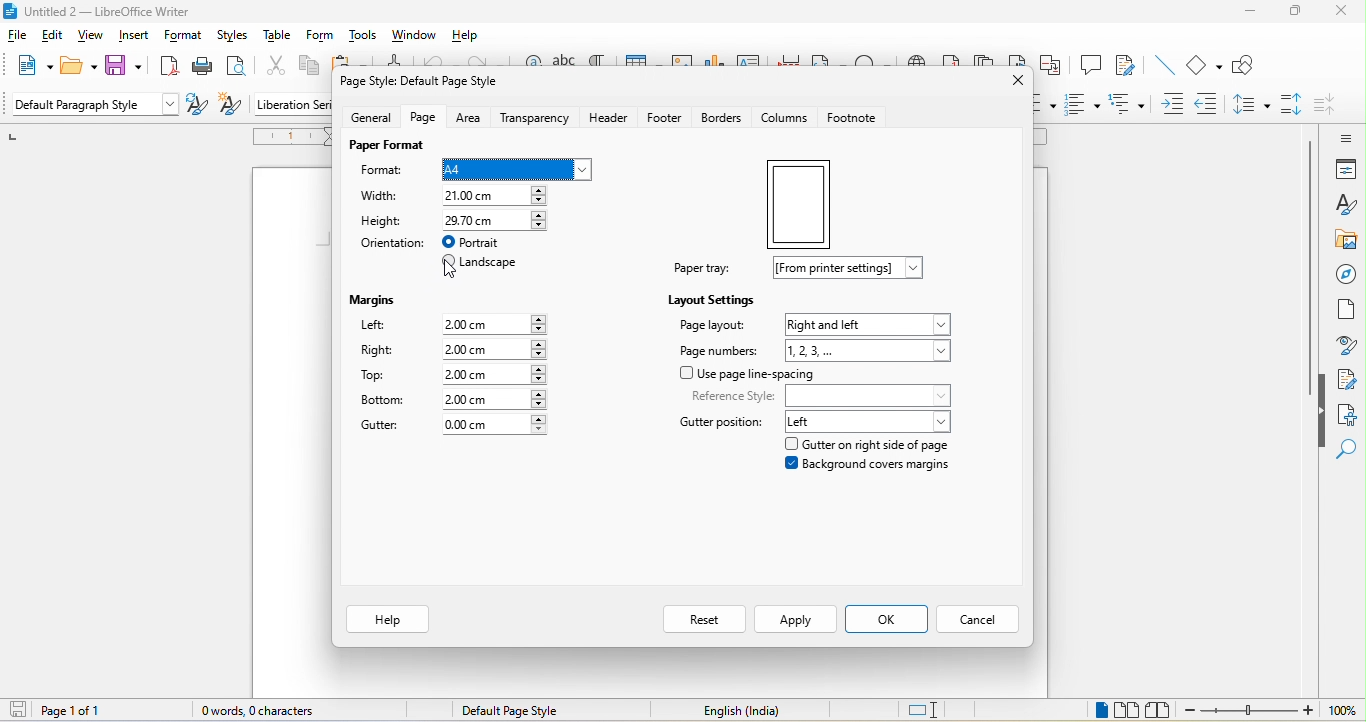 The height and width of the screenshot is (722, 1366). Describe the element at coordinates (1250, 67) in the screenshot. I see `show draw function` at that location.